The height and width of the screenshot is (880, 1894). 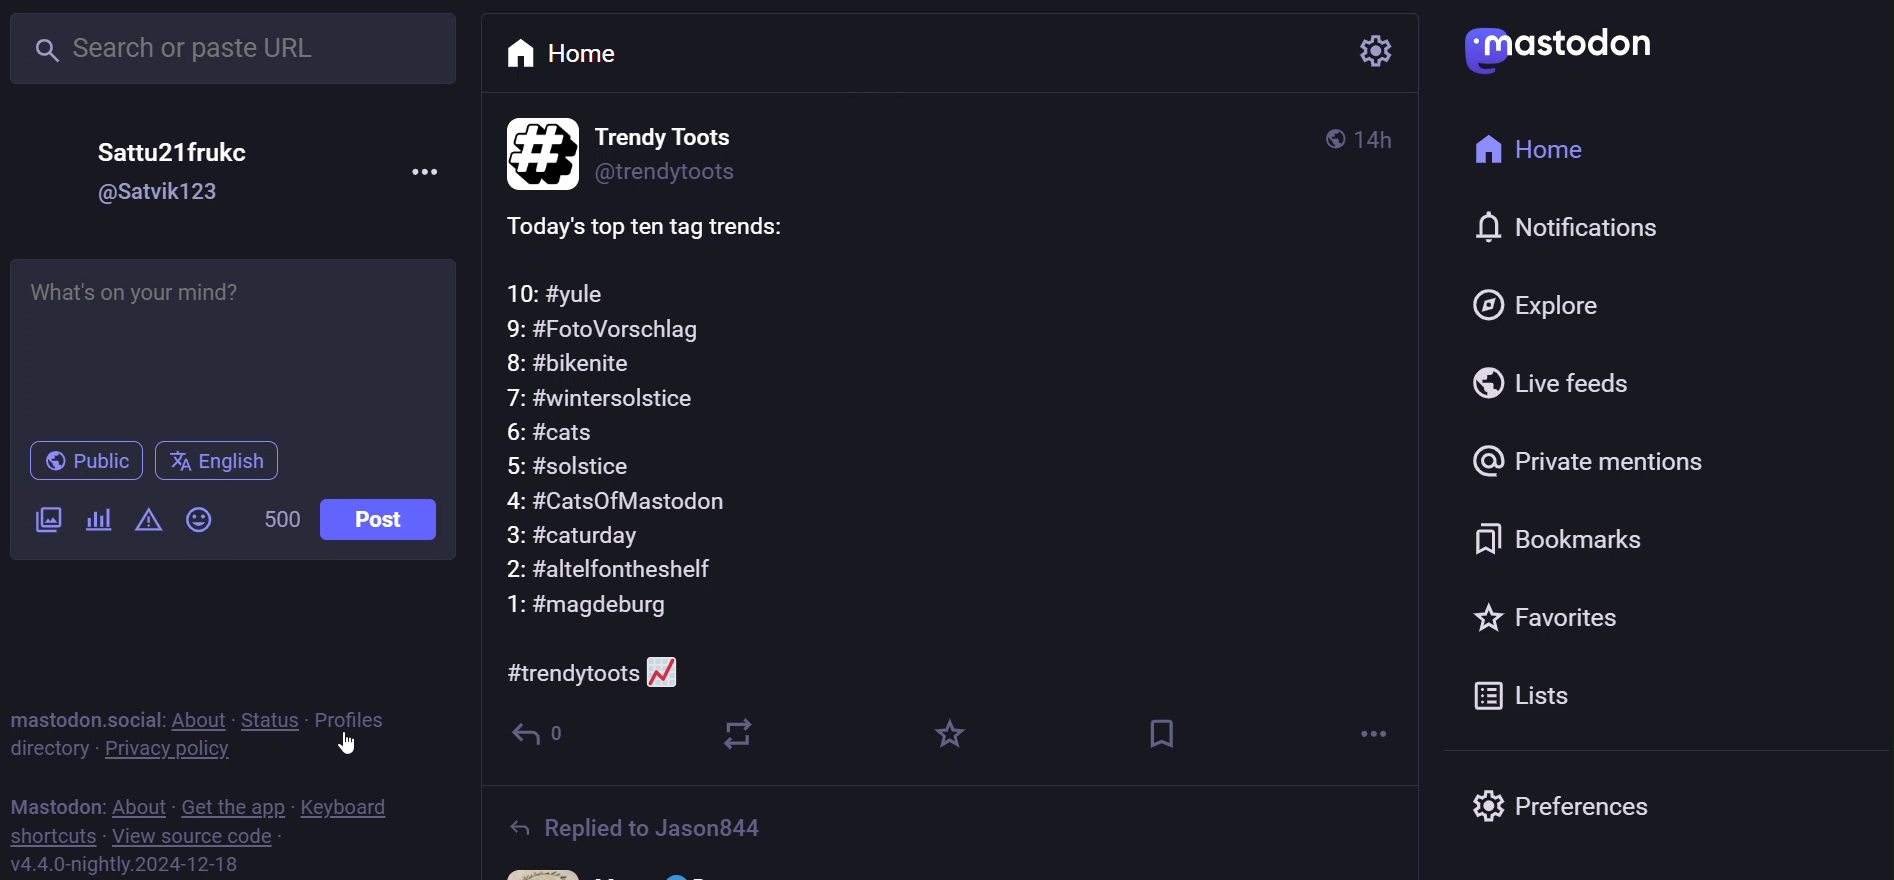 What do you see at coordinates (157, 866) in the screenshot?
I see `v4.4.0-nightly.2024-12-18` at bounding box center [157, 866].